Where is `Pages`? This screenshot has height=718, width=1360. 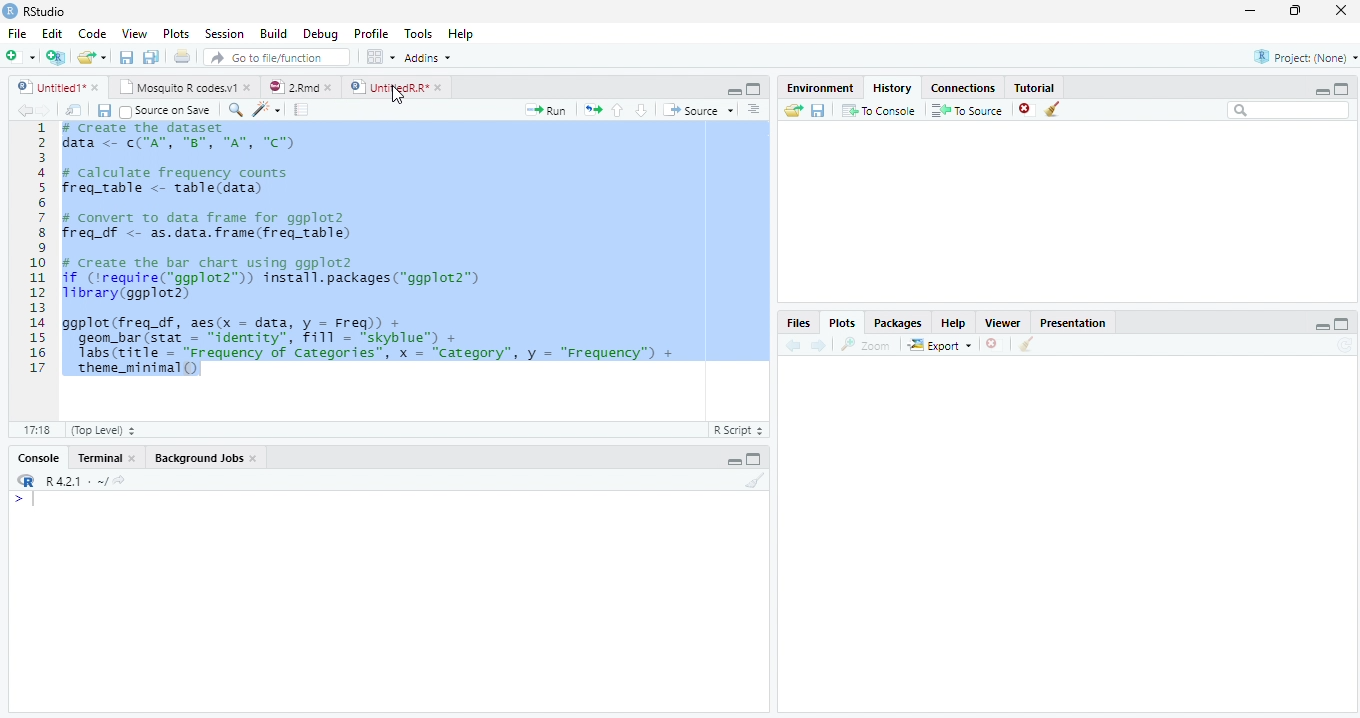
Pages is located at coordinates (593, 110).